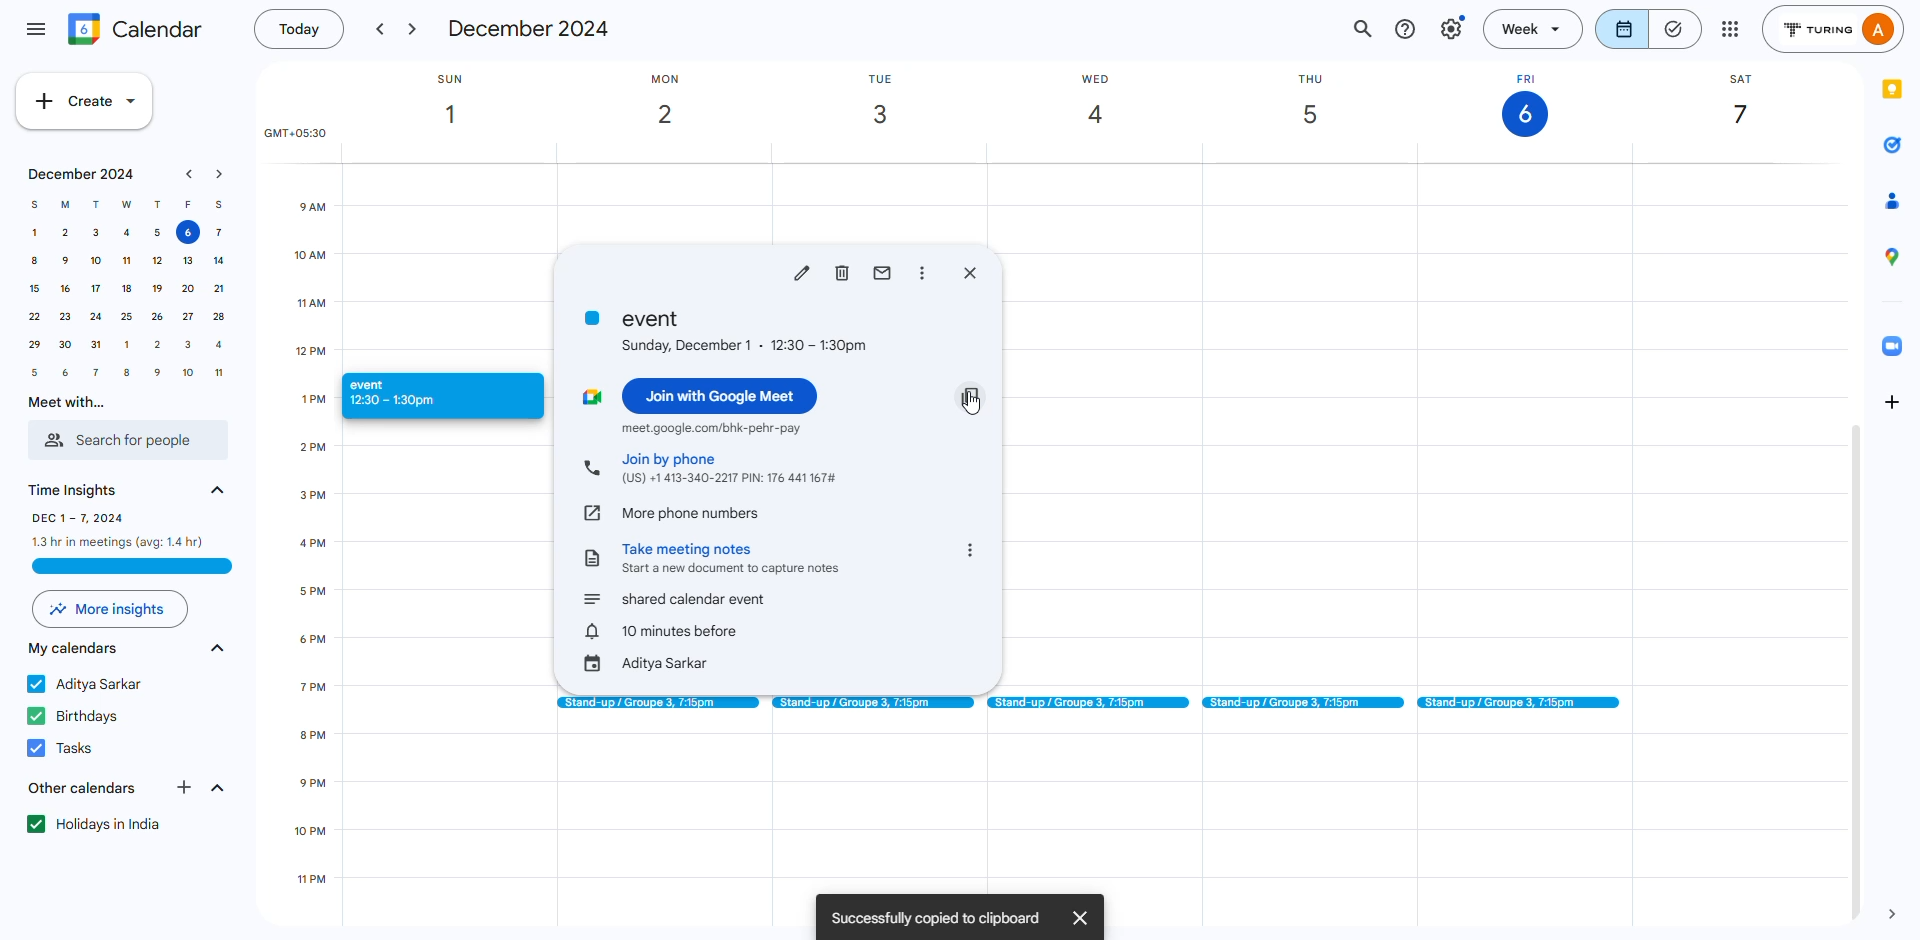 The width and height of the screenshot is (1920, 940). Describe the element at coordinates (802, 272) in the screenshot. I see `edit` at that location.